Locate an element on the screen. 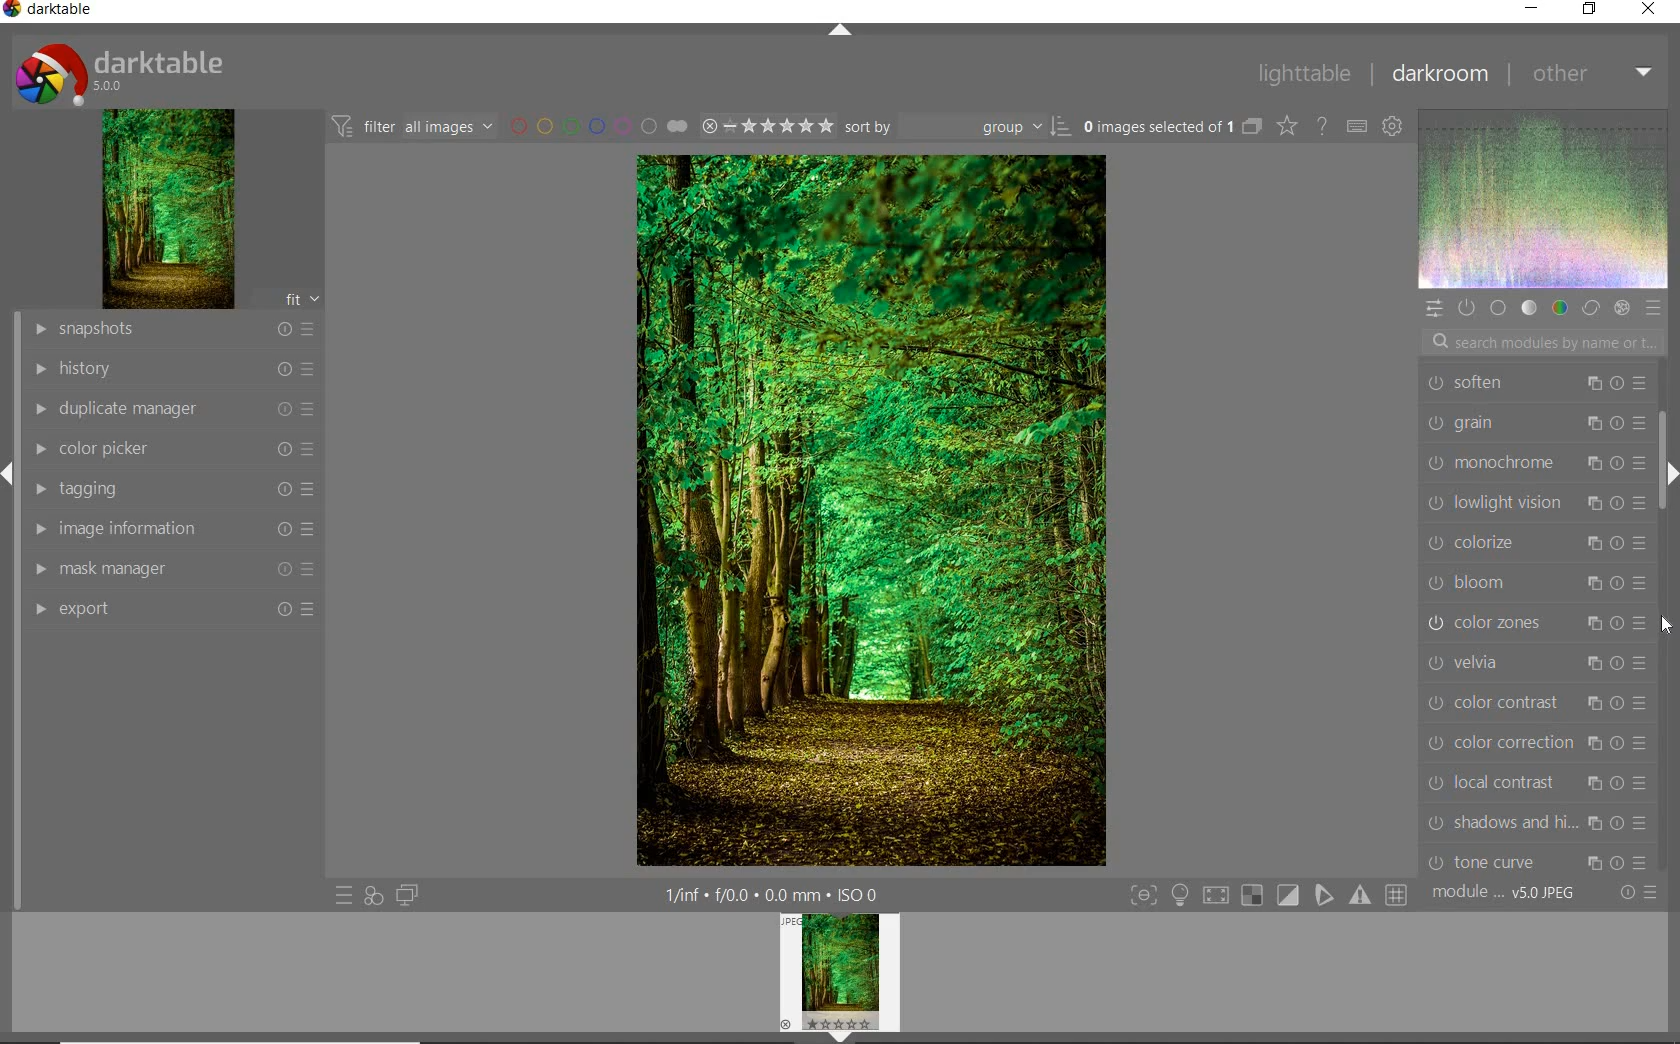 The width and height of the screenshot is (1680, 1044). color zones is located at coordinates (1537, 622).